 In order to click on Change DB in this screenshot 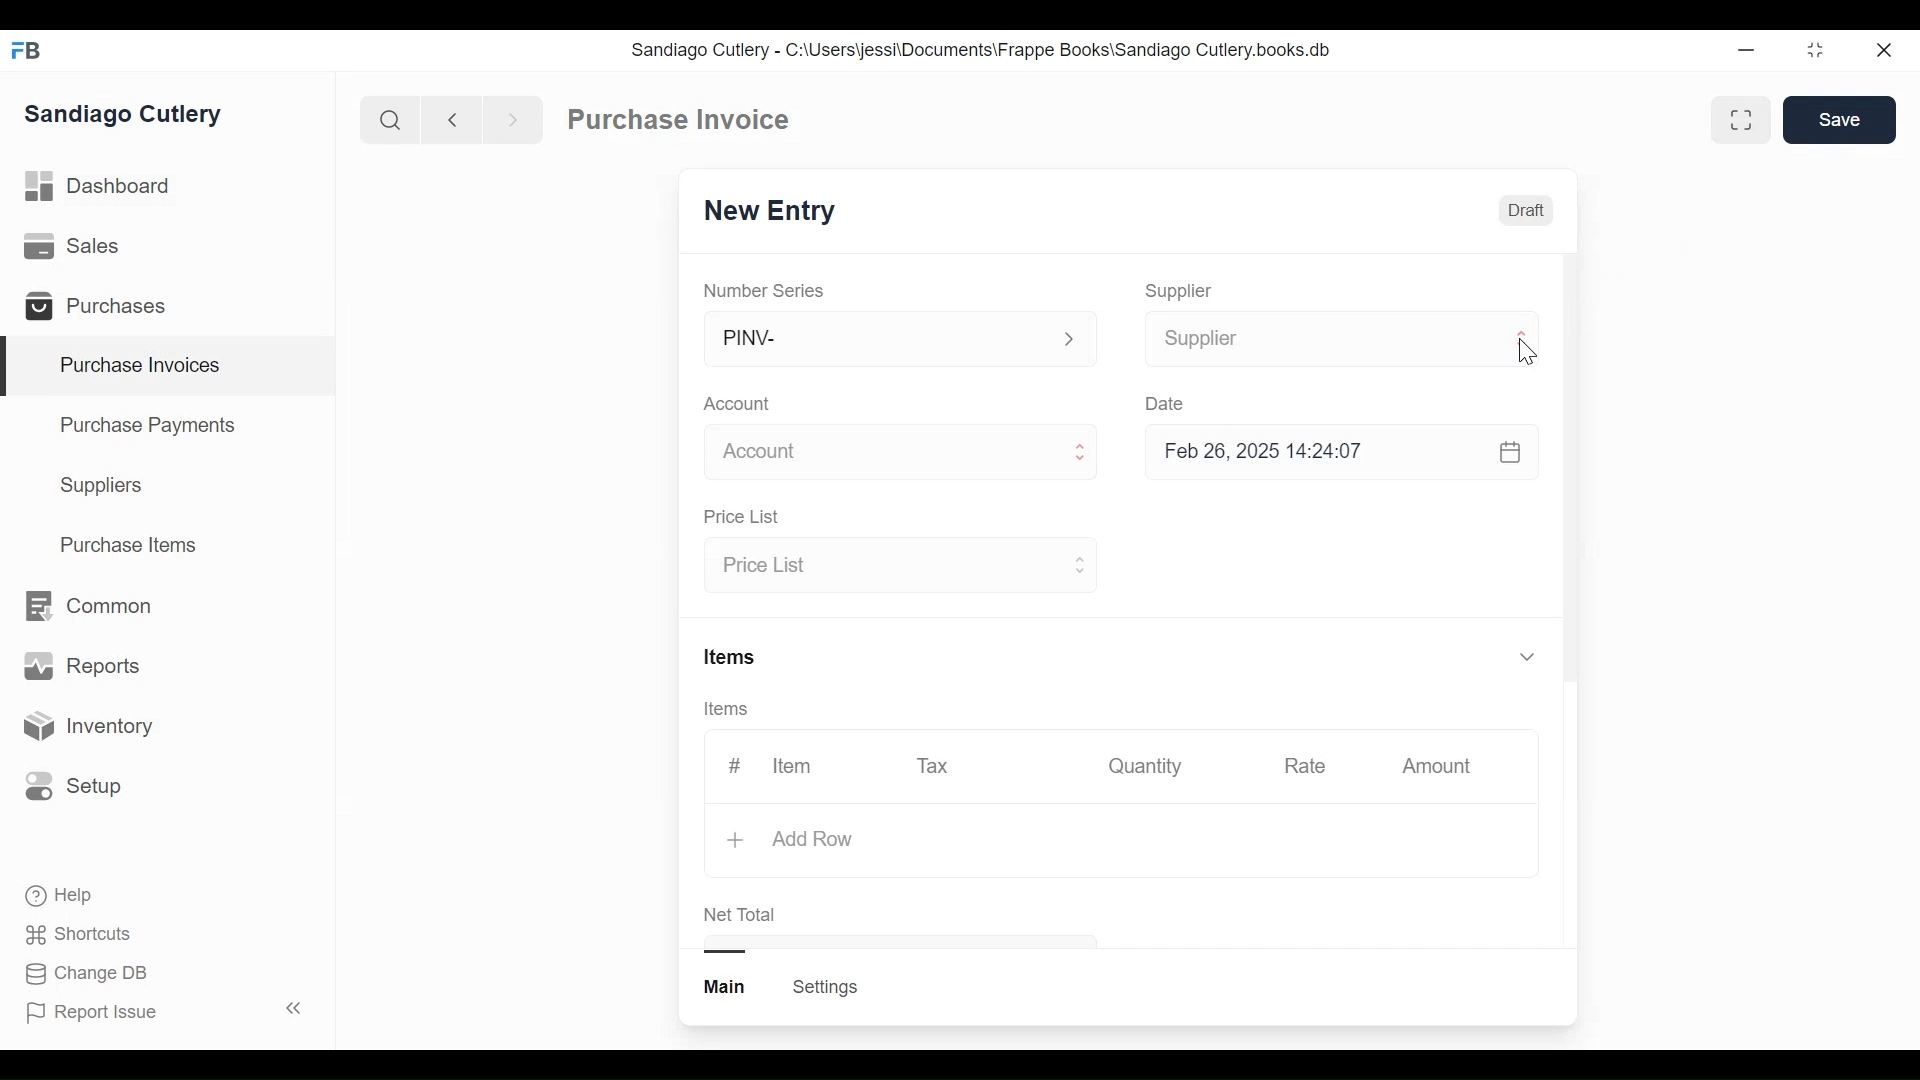, I will do `click(90, 974)`.